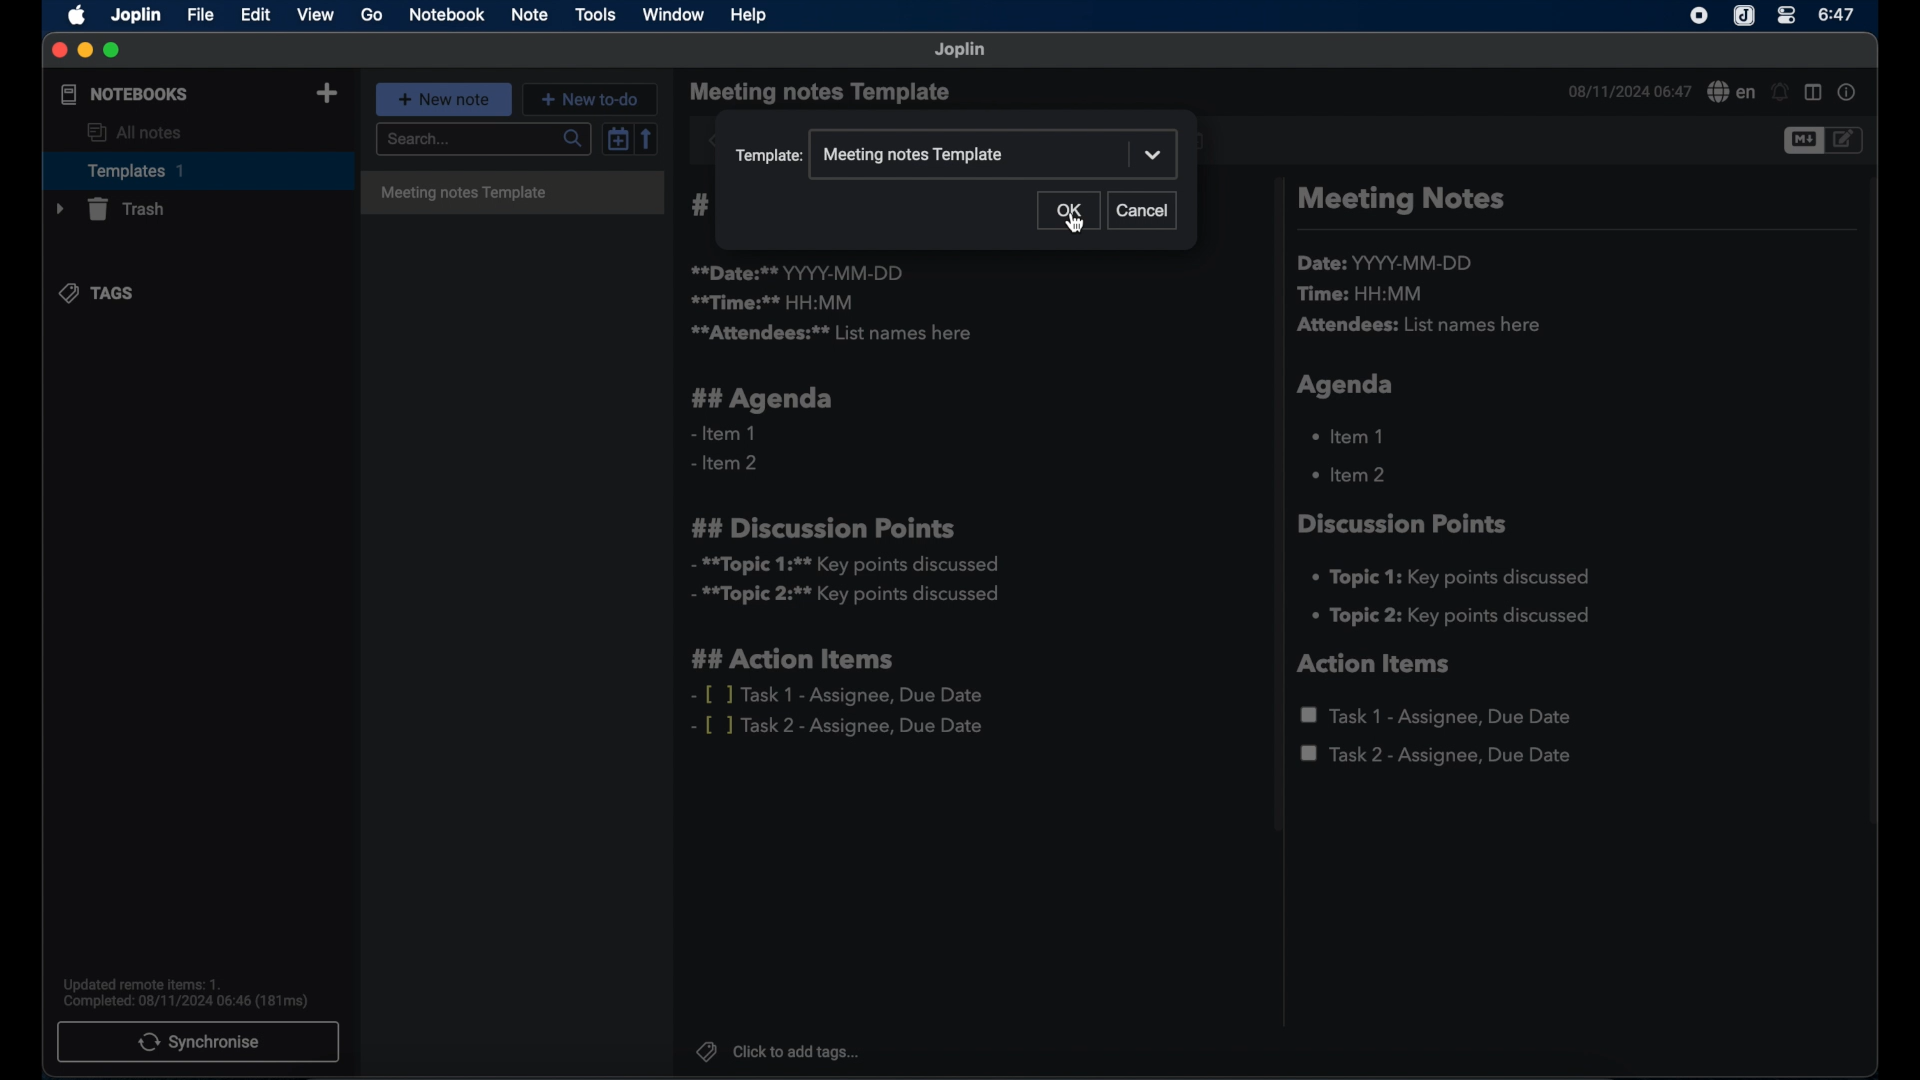 The width and height of the screenshot is (1920, 1080). I want to click on 08/11/2024 06:47, so click(1627, 91).